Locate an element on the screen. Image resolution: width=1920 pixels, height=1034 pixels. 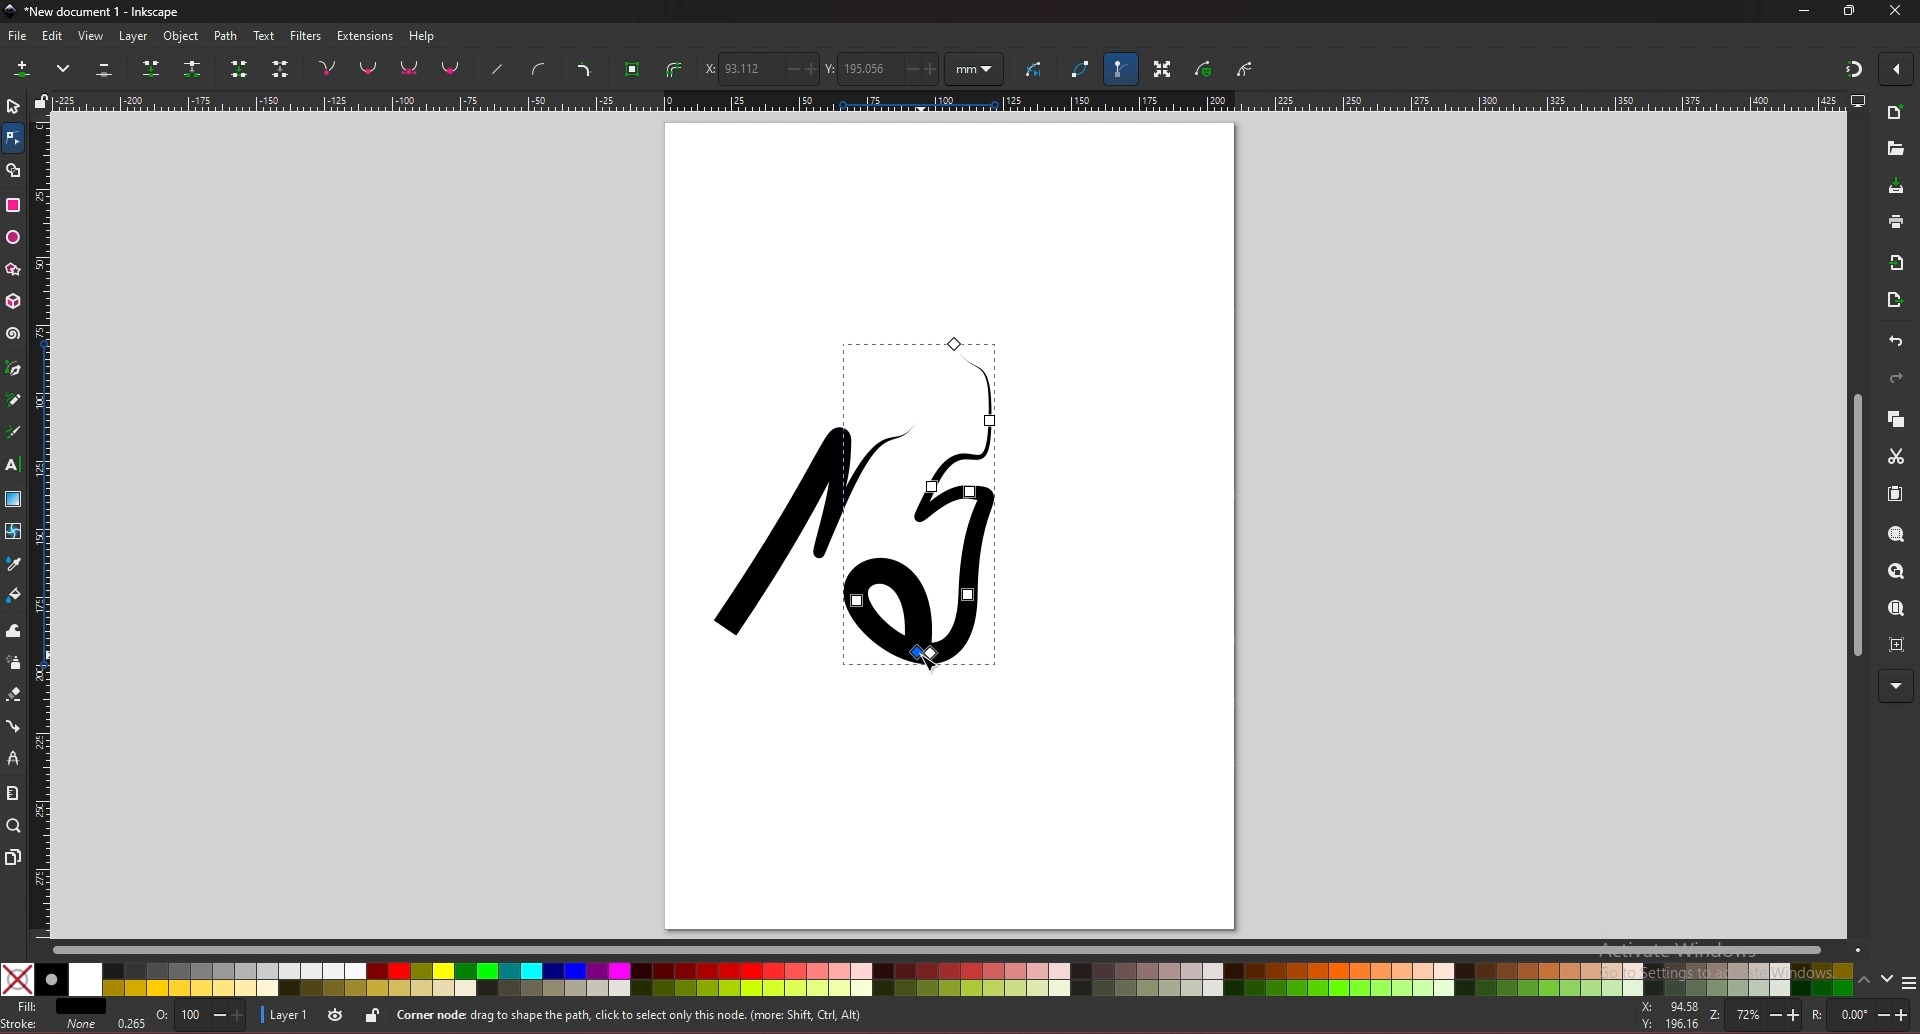
measure is located at coordinates (13, 791).